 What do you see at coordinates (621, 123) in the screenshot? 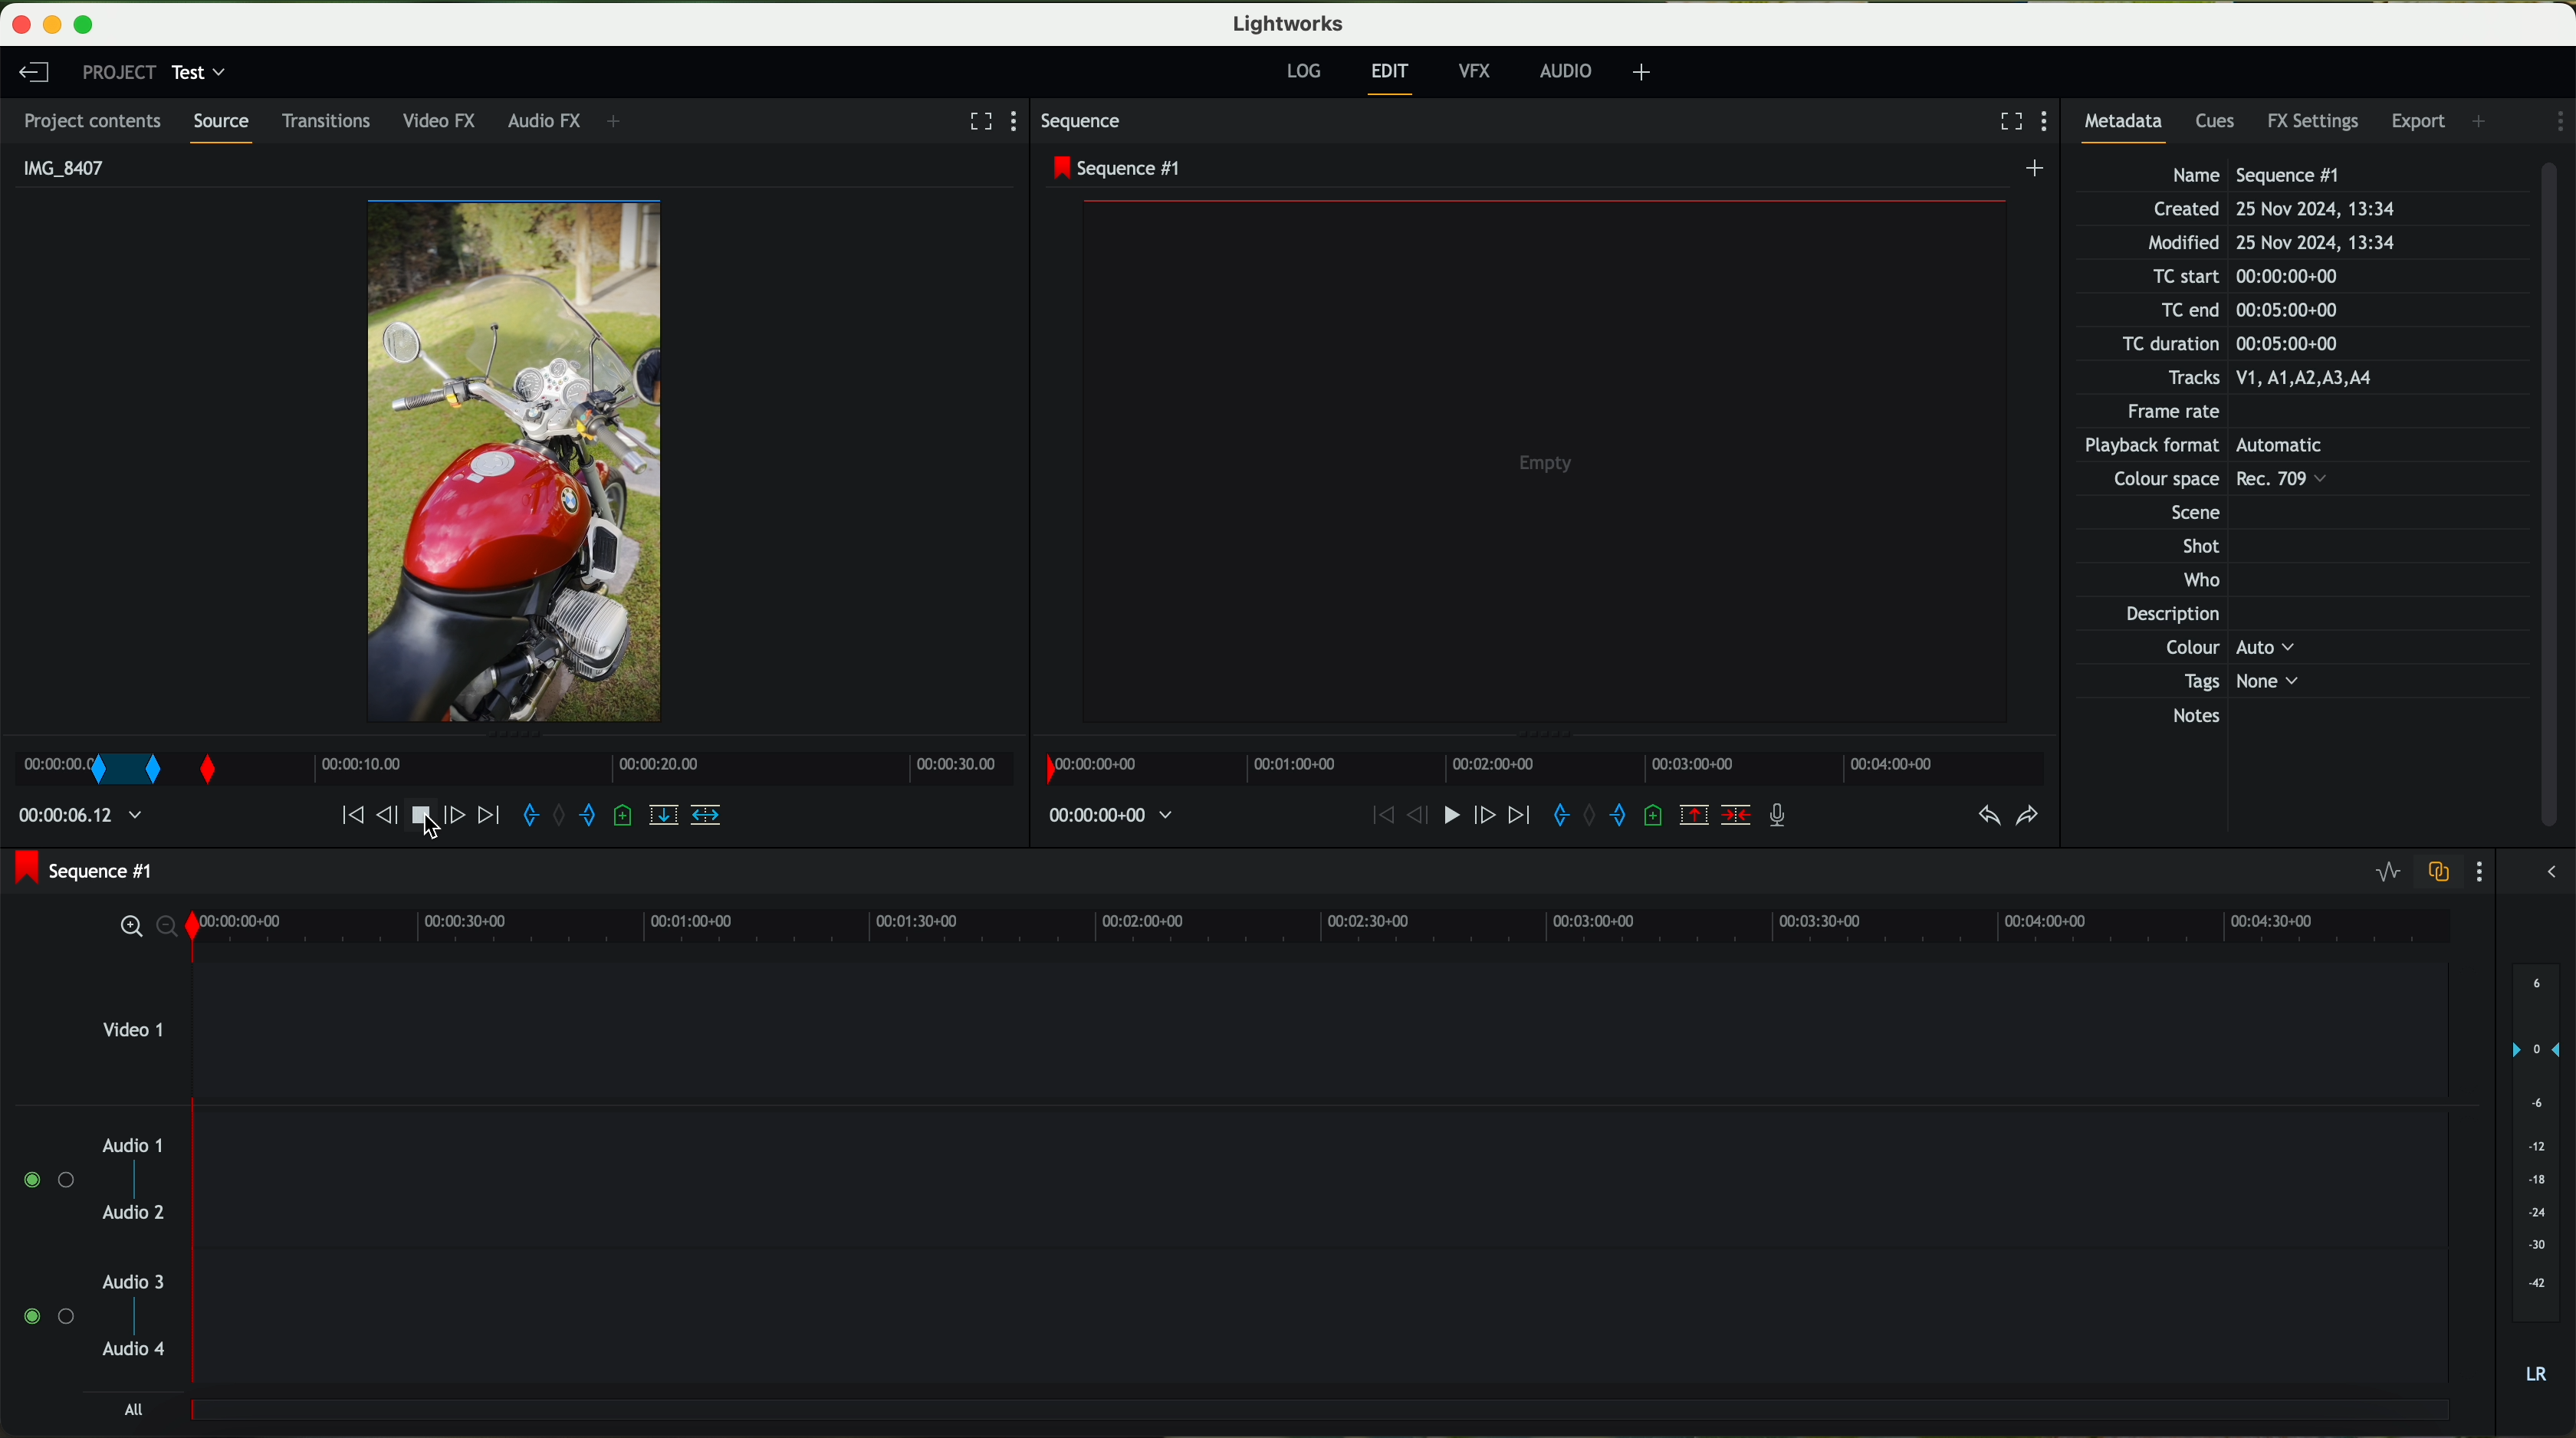
I see `+` at bounding box center [621, 123].